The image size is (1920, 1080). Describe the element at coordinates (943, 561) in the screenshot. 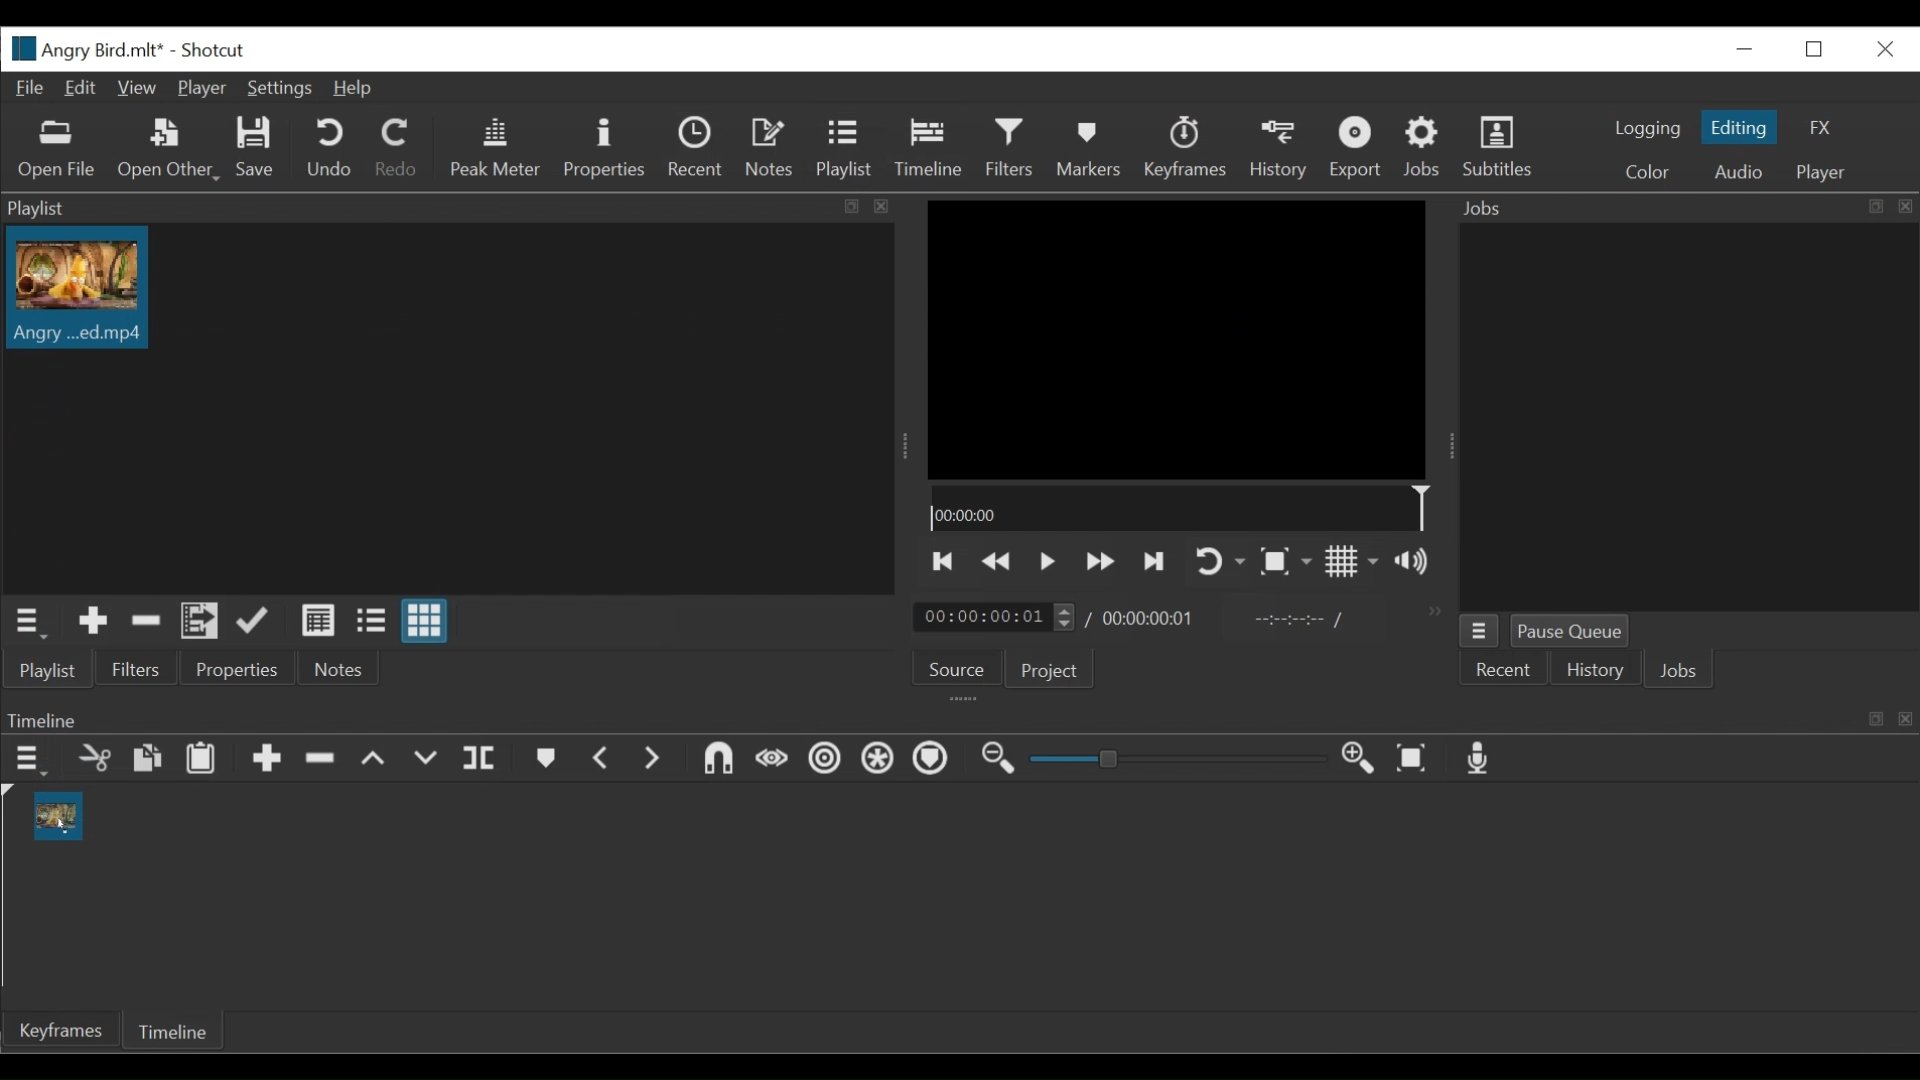

I see `Skip to the previous point` at that location.